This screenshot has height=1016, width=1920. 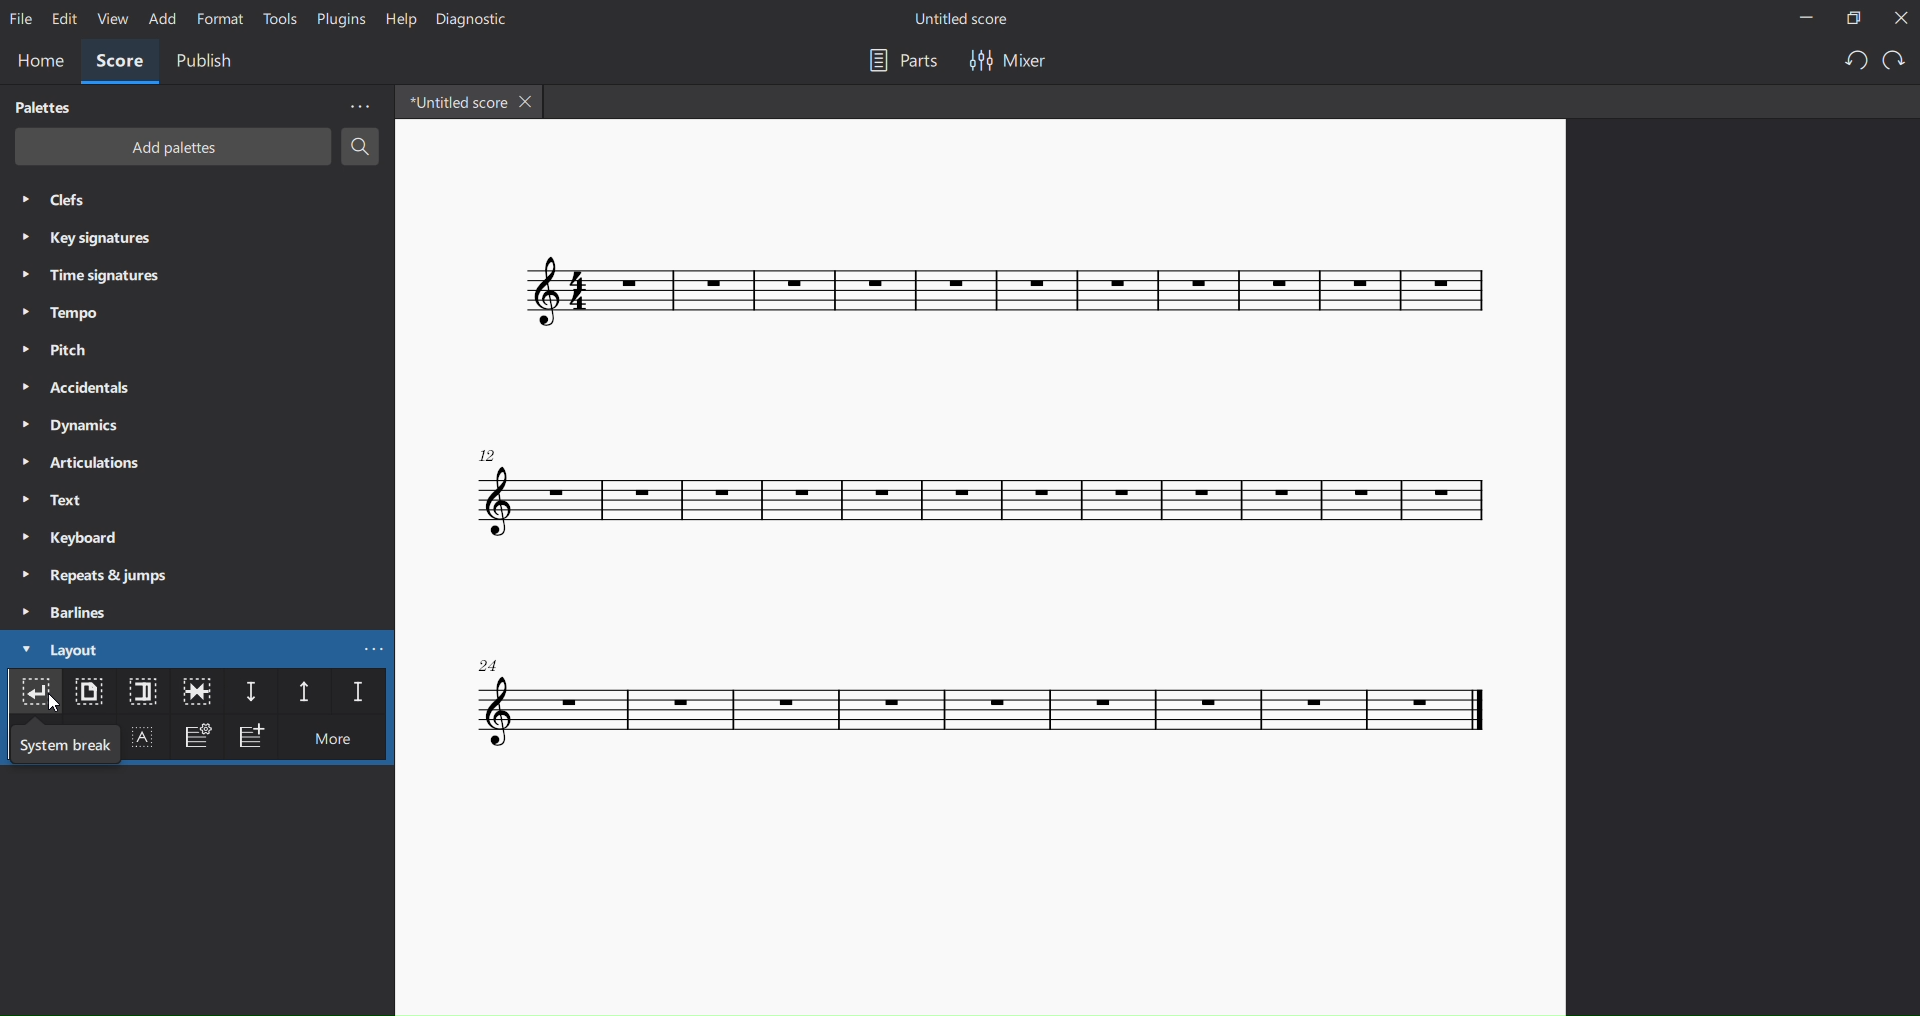 I want to click on close, so click(x=1899, y=19).